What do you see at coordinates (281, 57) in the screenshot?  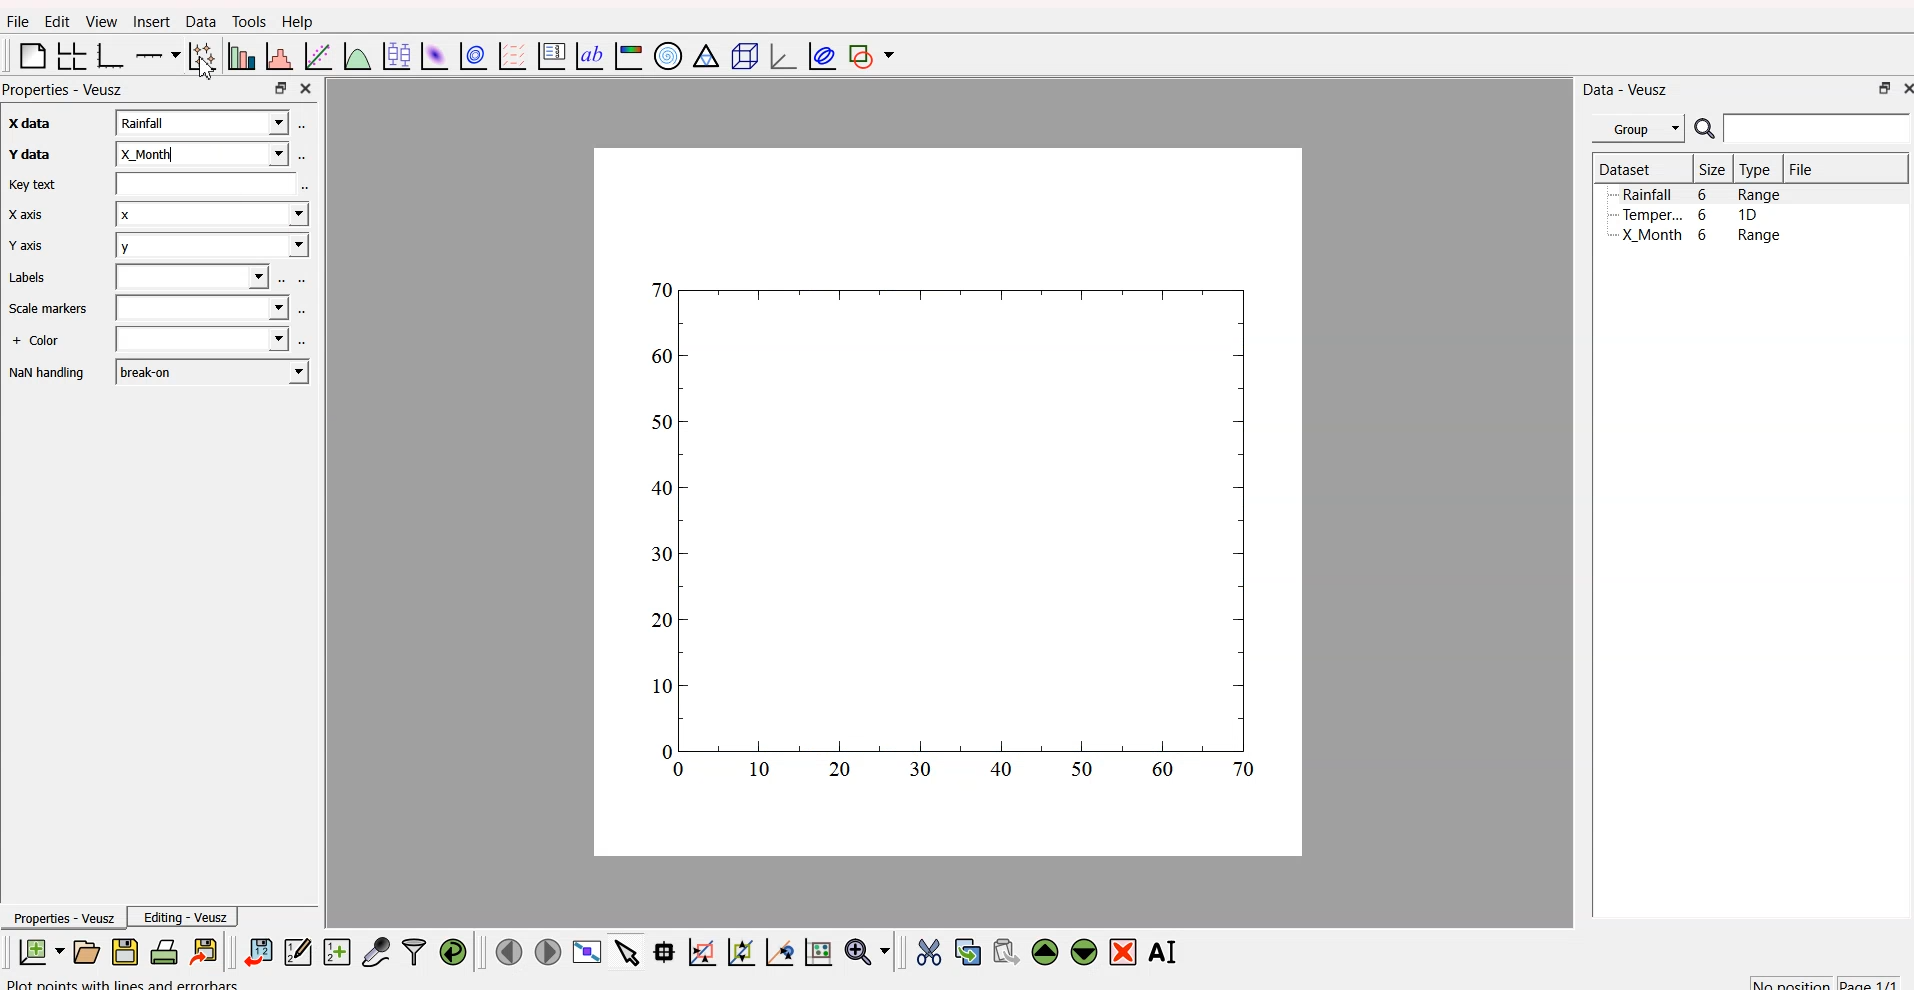 I see `histogram of dataset` at bounding box center [281, 57].